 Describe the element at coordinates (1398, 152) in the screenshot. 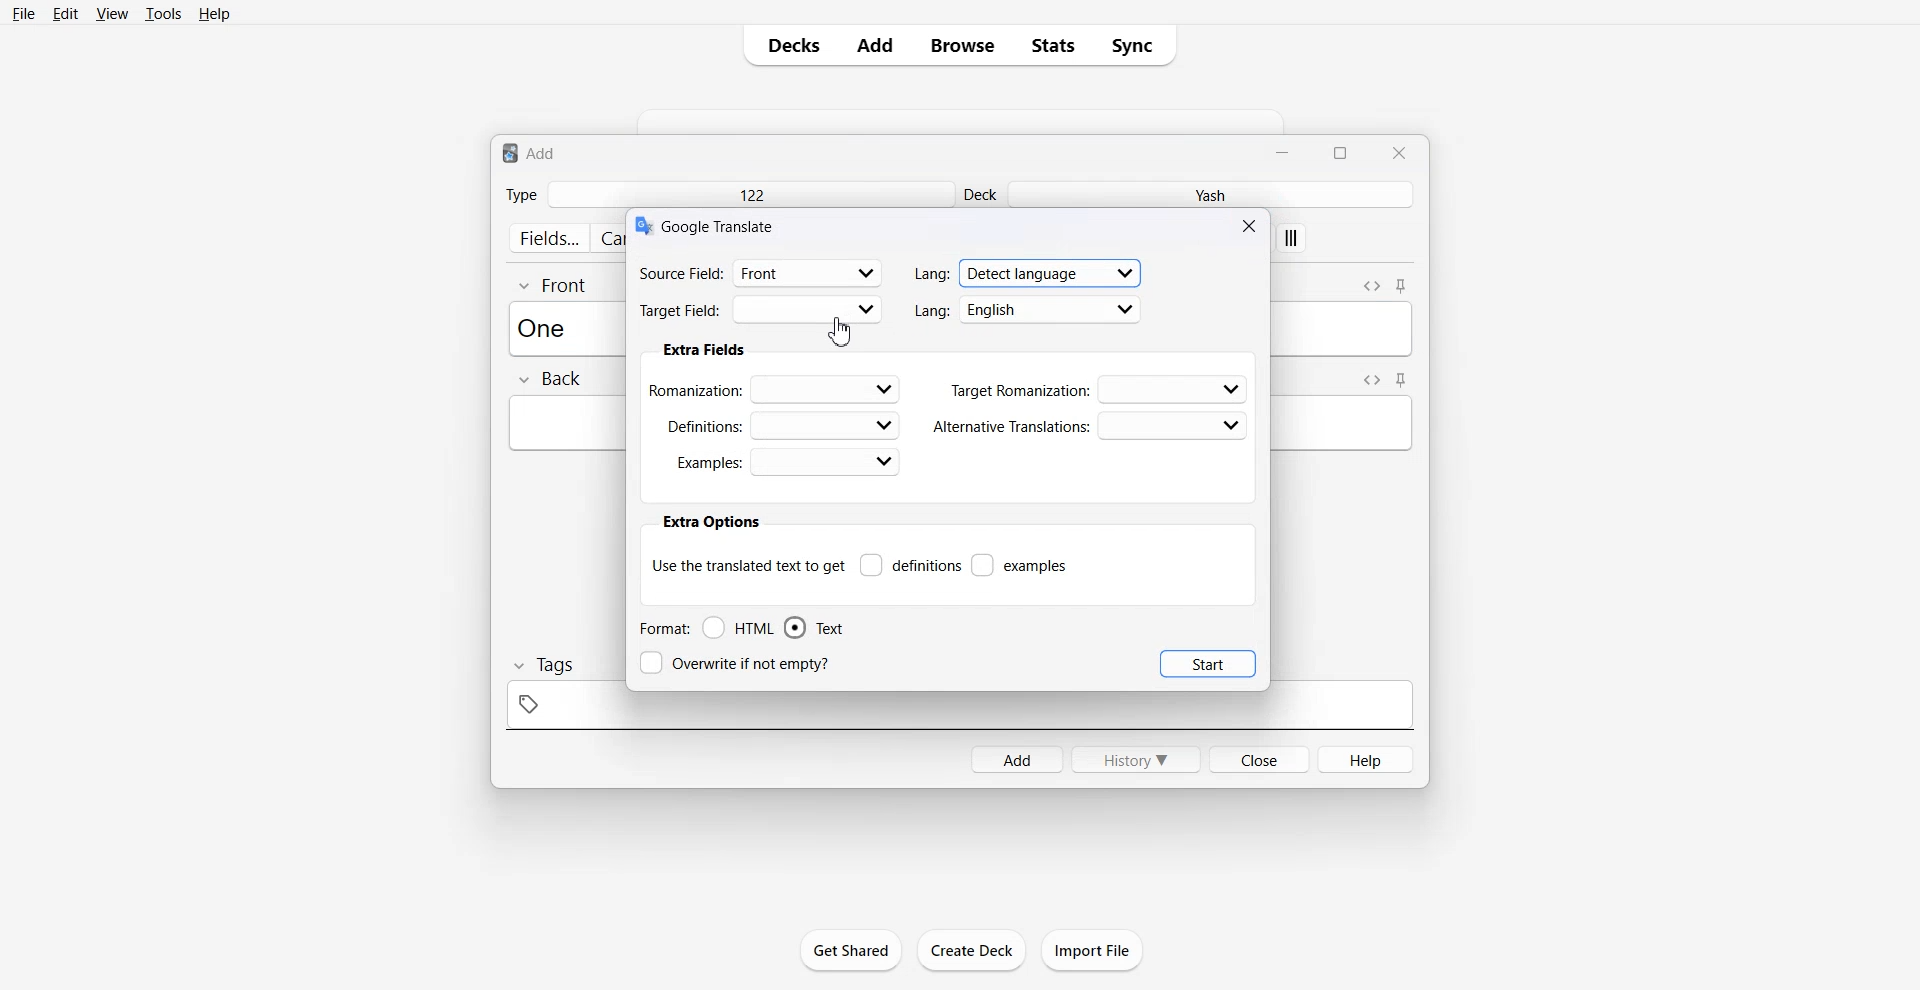

I see `Close` at that location.